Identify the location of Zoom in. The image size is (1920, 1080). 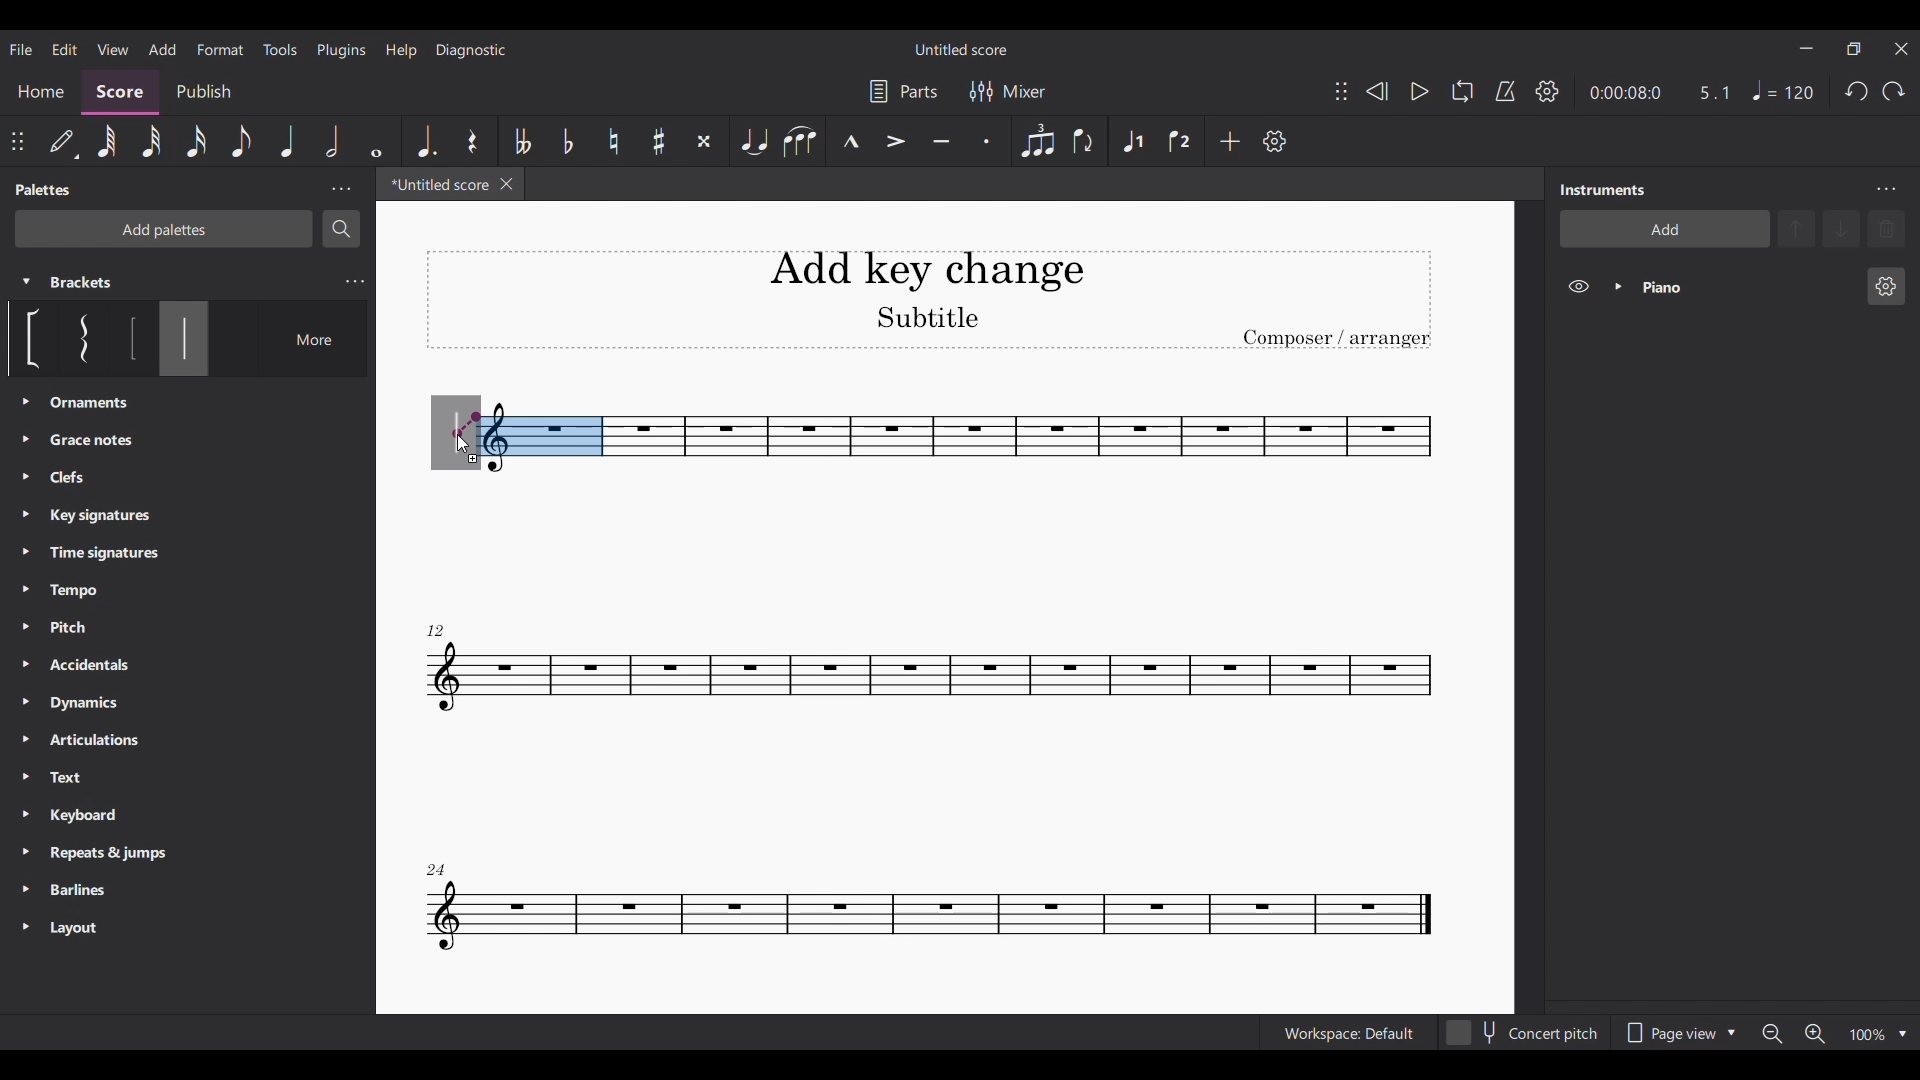
(1815, 1034).